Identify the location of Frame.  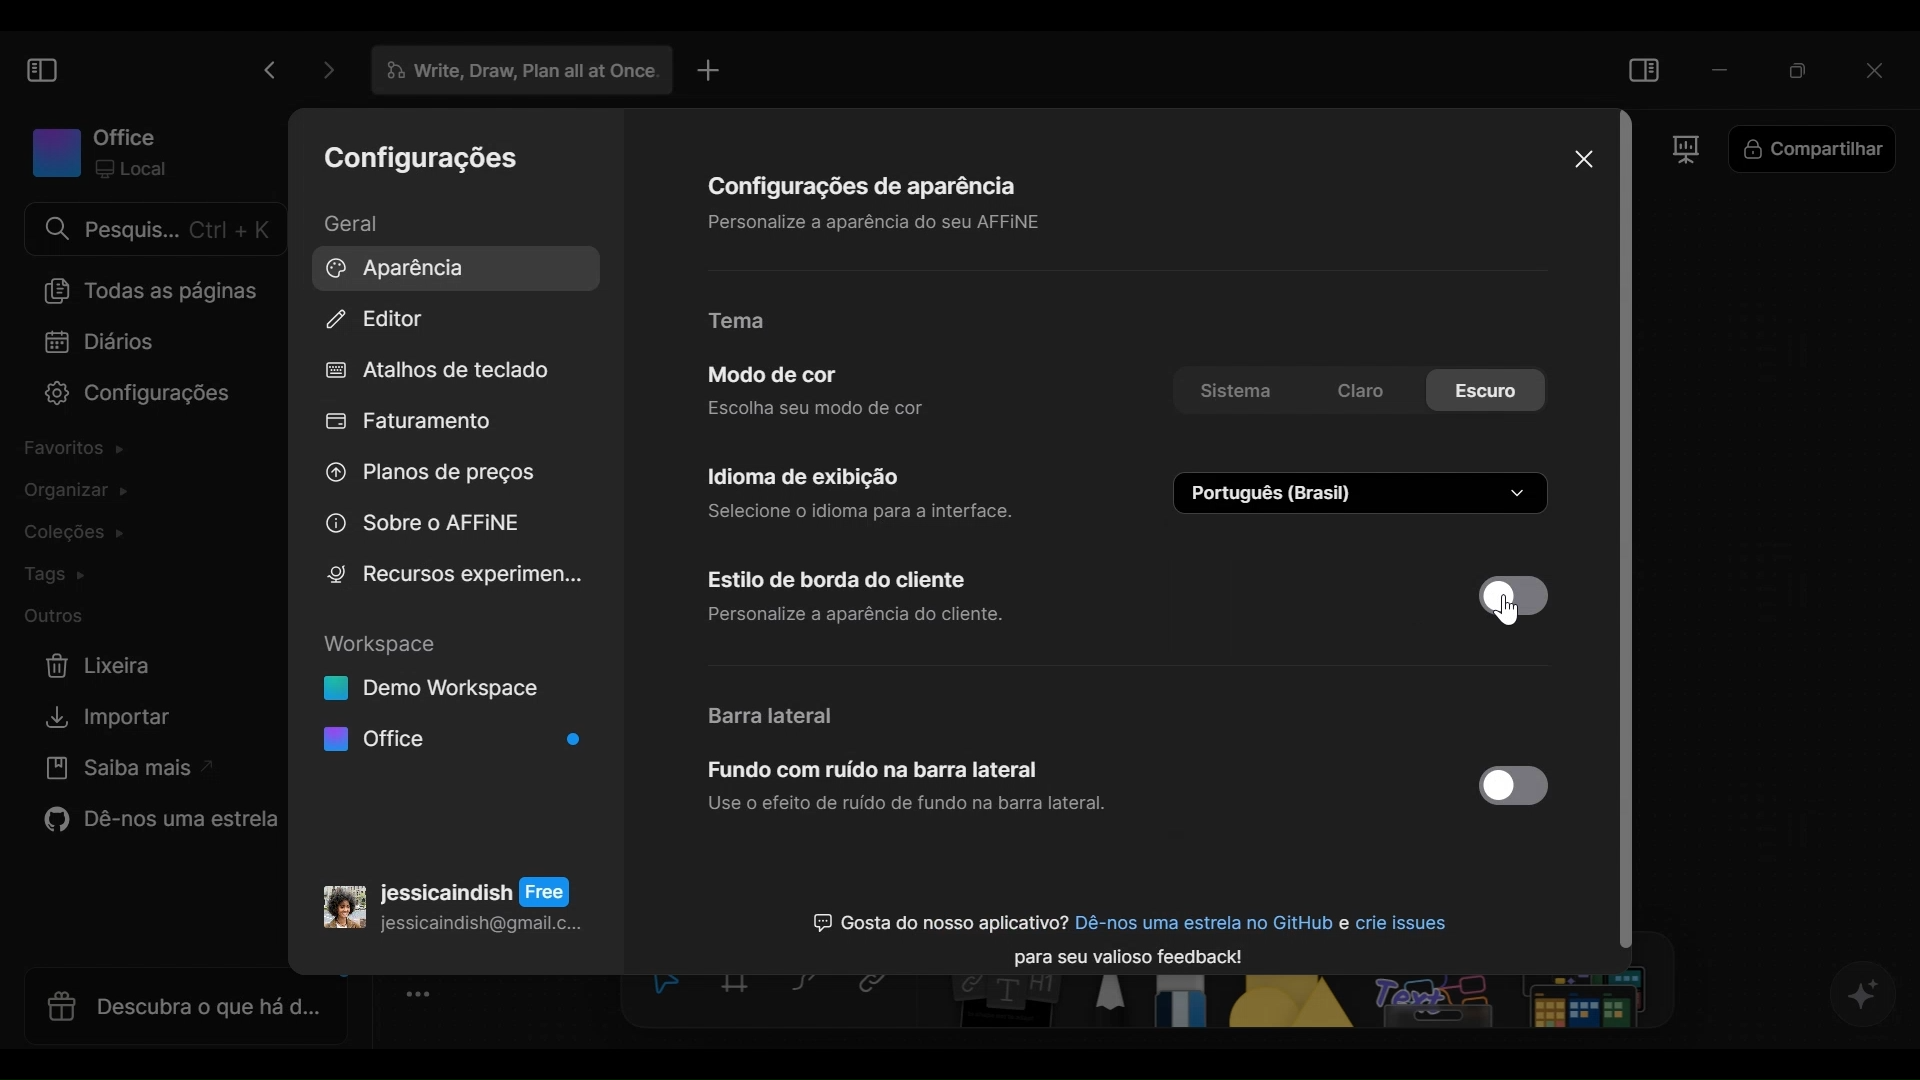
(739, 987).